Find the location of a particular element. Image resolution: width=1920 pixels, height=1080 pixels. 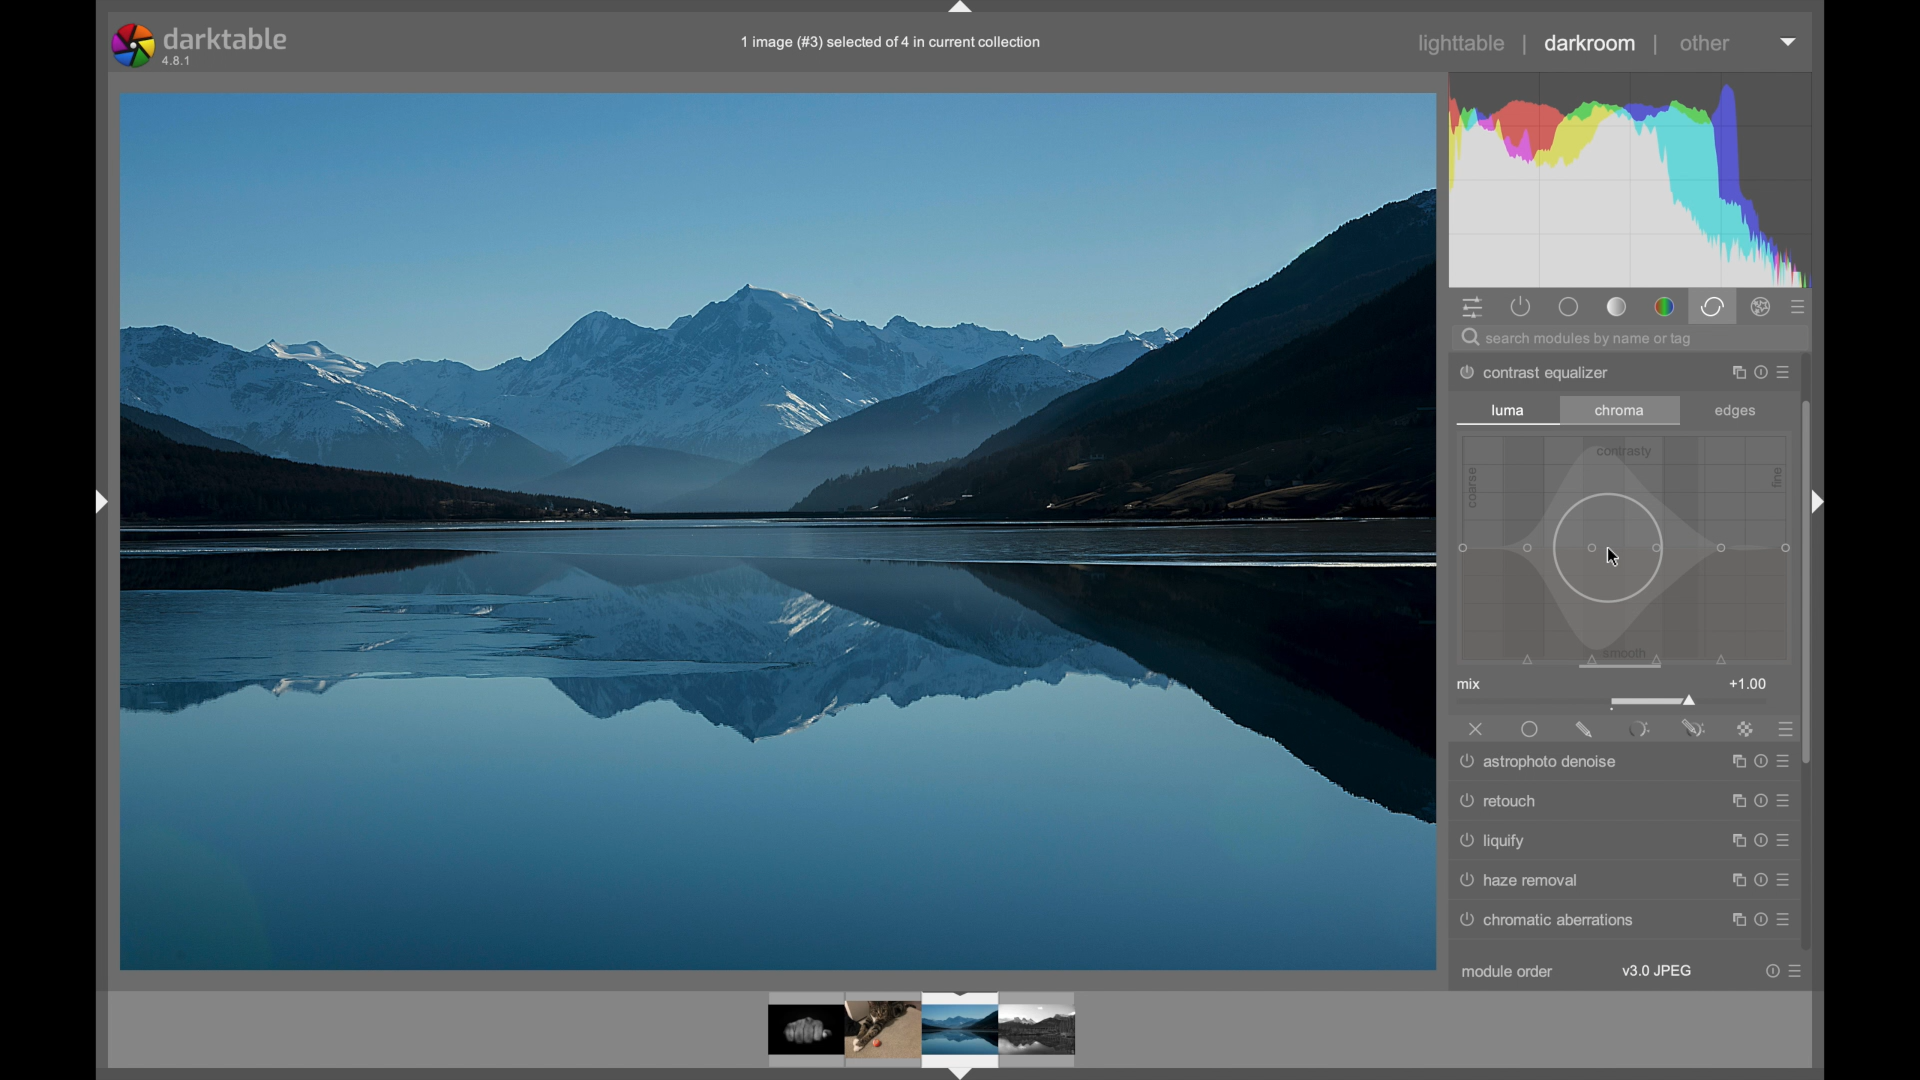

mix is located at coordinates (1469, 684).